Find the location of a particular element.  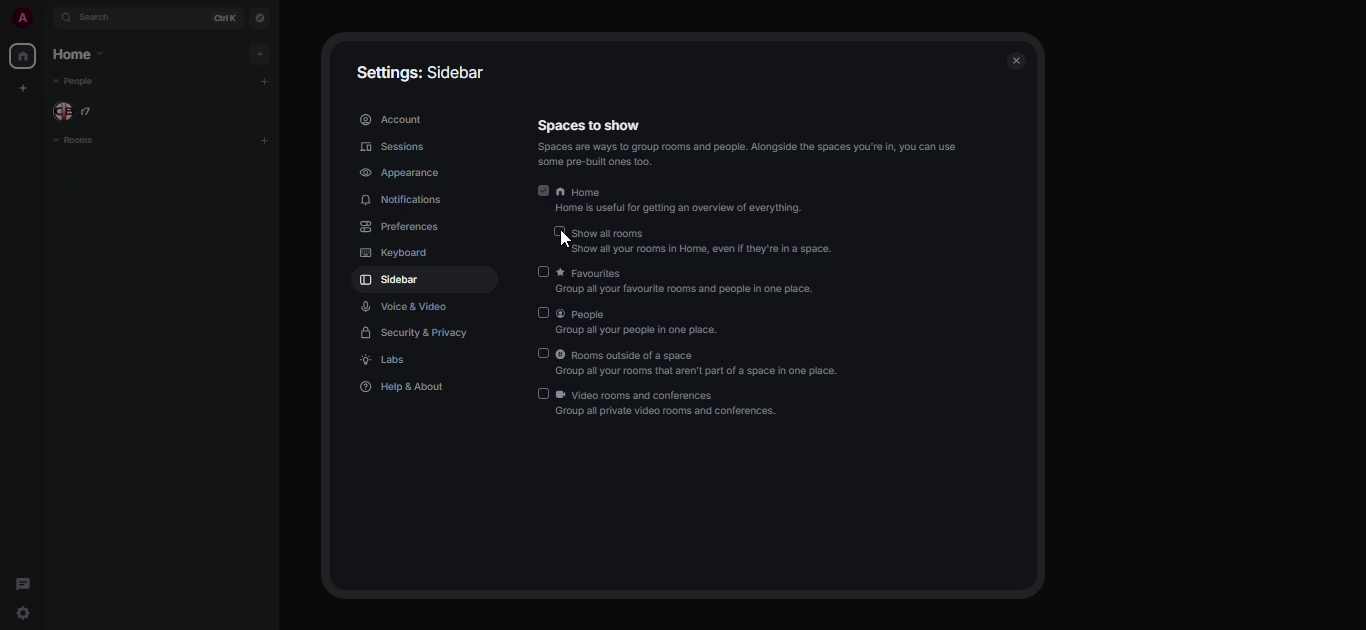

expand is located at coordinates (41, 19).